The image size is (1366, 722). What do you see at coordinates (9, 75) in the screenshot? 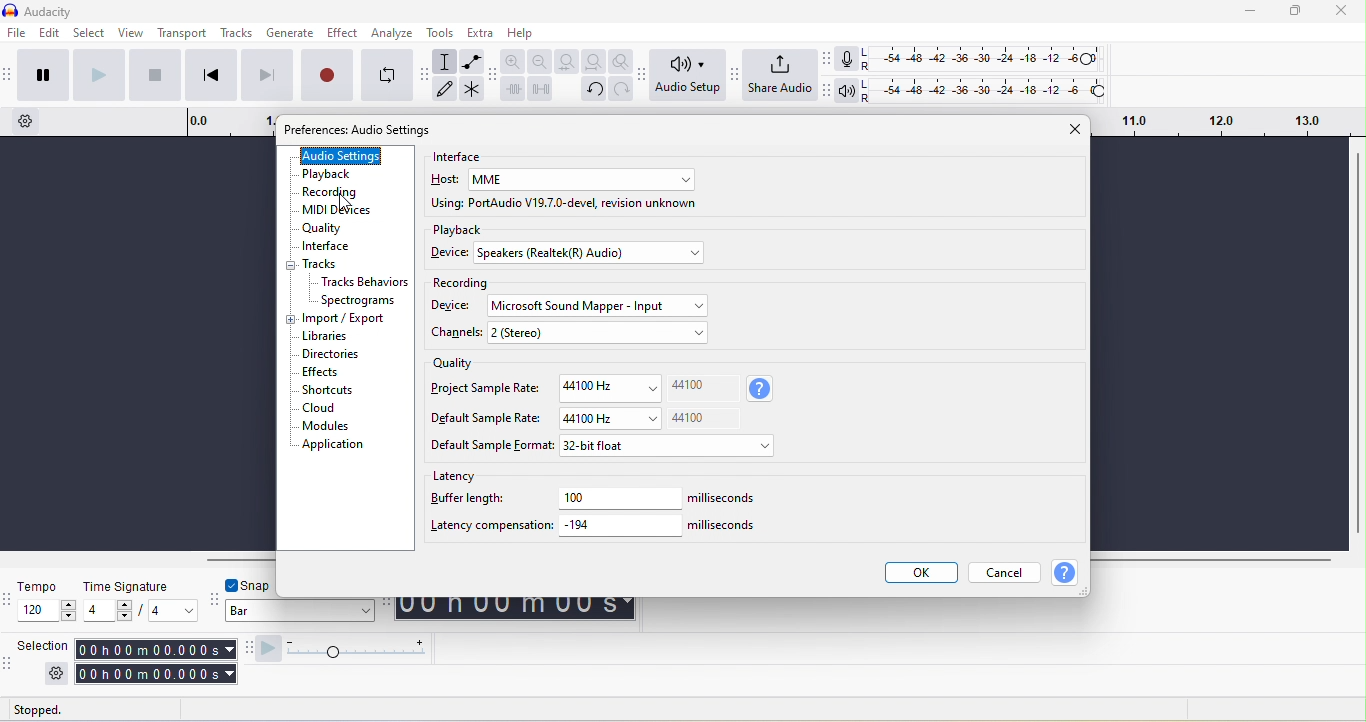
I see `audacity transport toolbar` at bounding box center [9, 75].